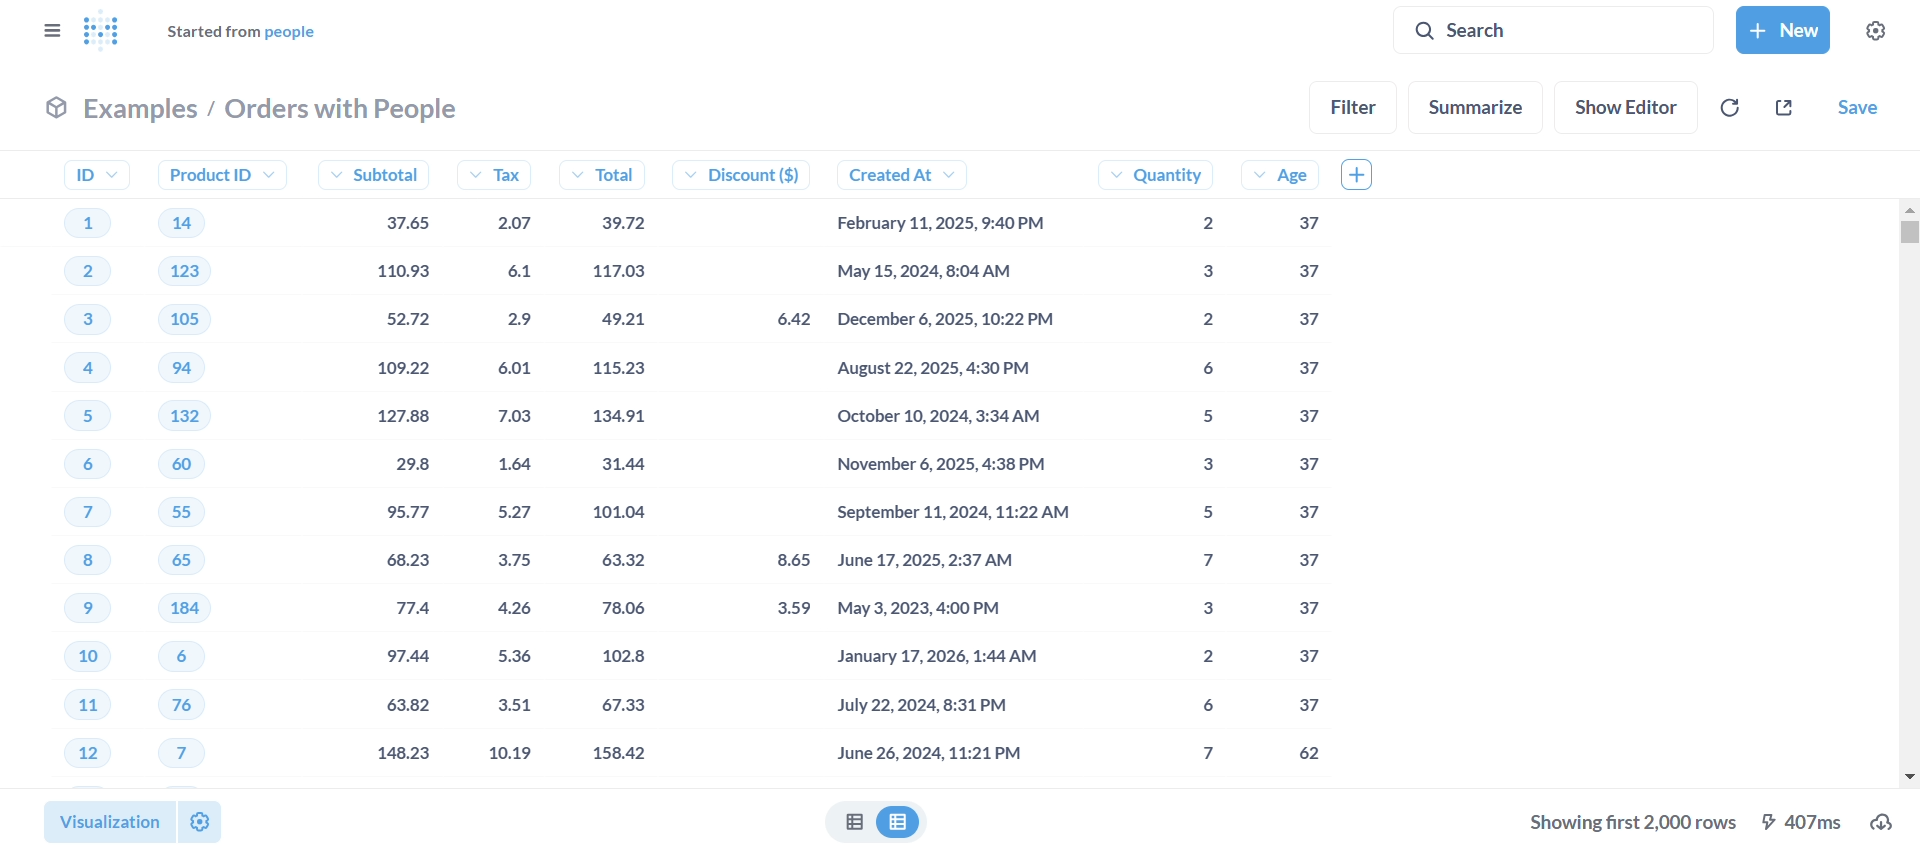  Describe the element at coordinates (258, 108) in the screenshot. I see `examples/orders with people` at that location.